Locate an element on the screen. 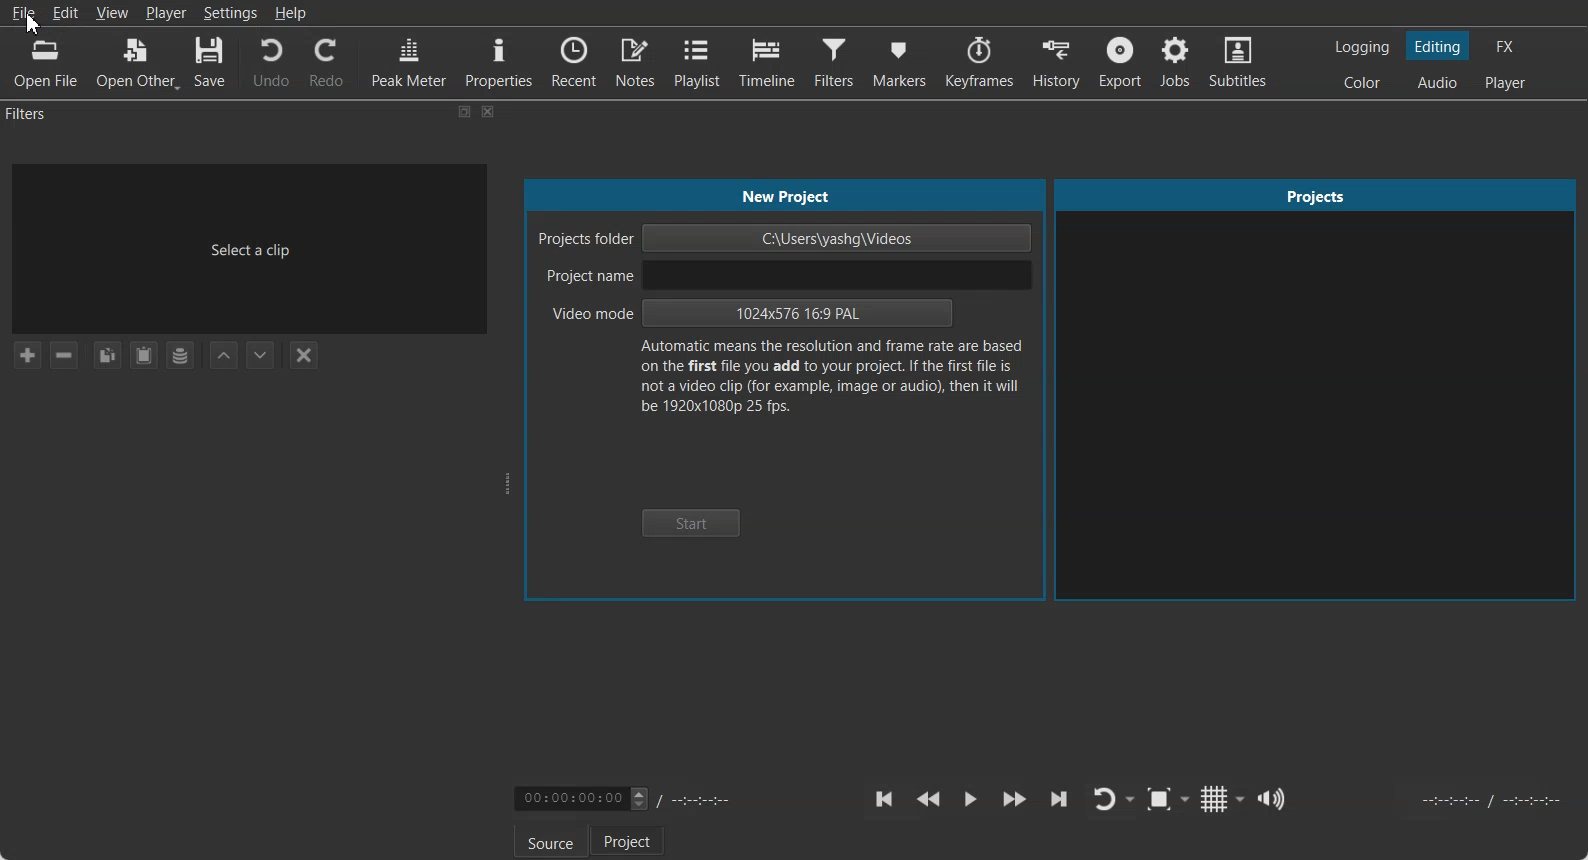  Text is located at coordinates (788, 197).